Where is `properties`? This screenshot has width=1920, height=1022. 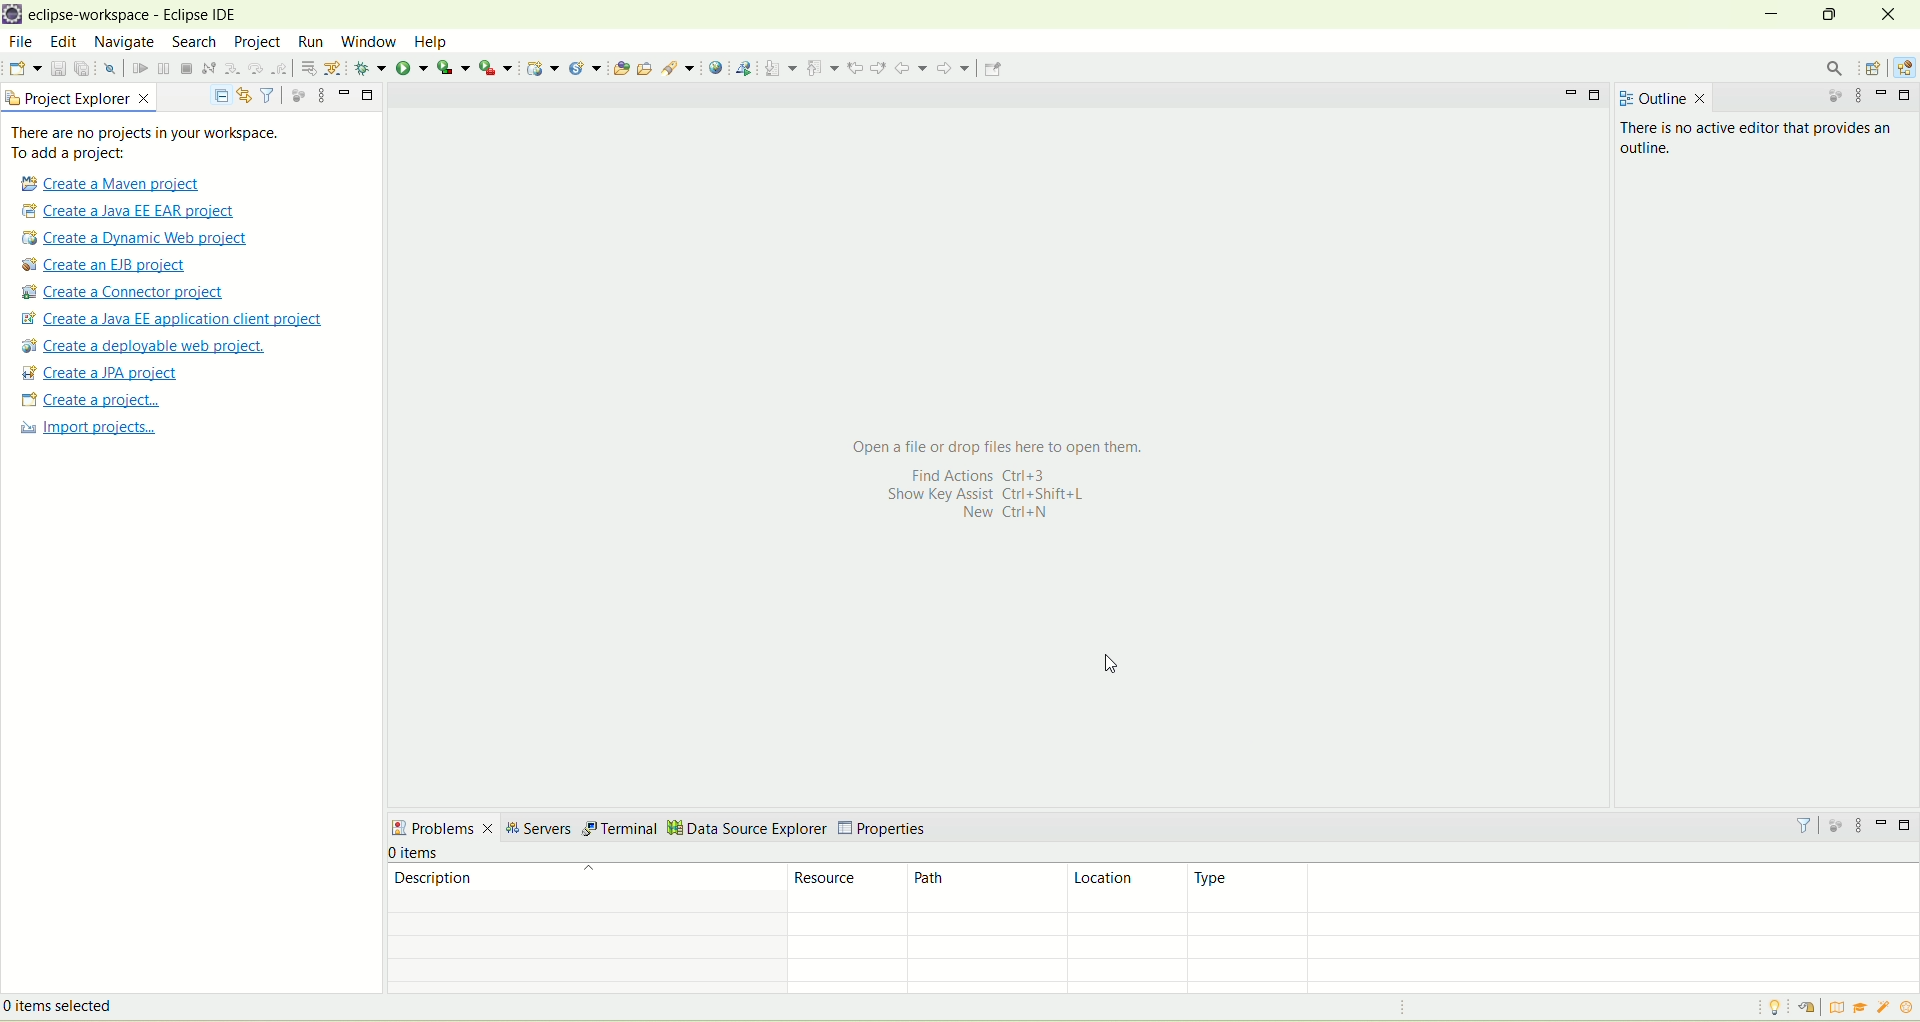
properties is located at coordinates (892, 824).